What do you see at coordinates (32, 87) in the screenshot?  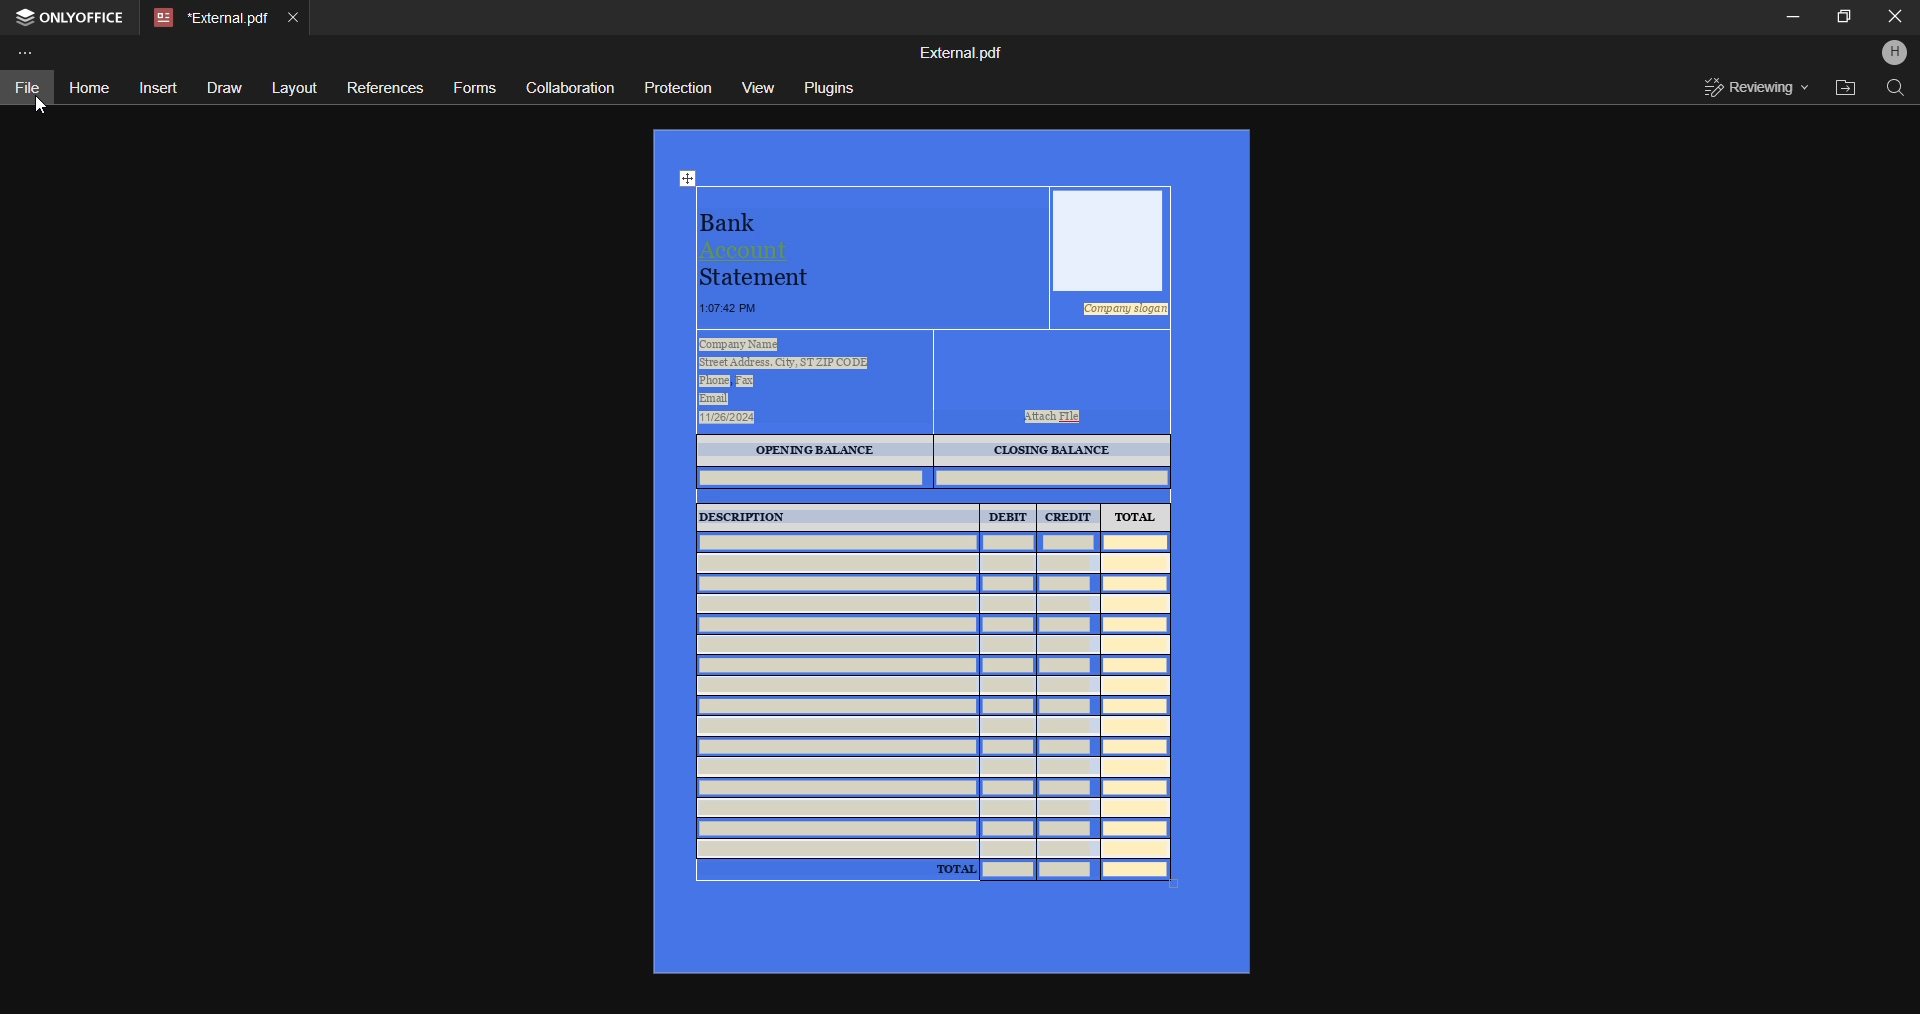 I see `File` at bounding box center [32, 87].